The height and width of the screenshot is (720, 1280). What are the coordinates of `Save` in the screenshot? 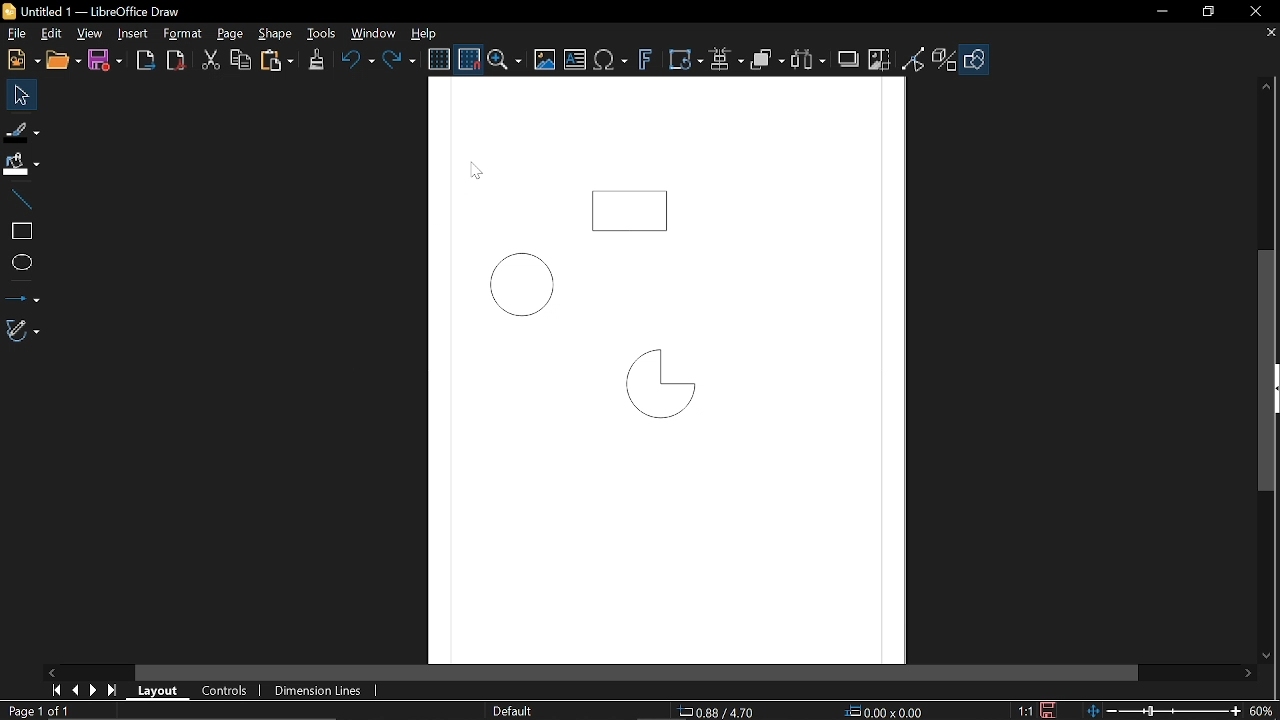 It's located at (106, 60).